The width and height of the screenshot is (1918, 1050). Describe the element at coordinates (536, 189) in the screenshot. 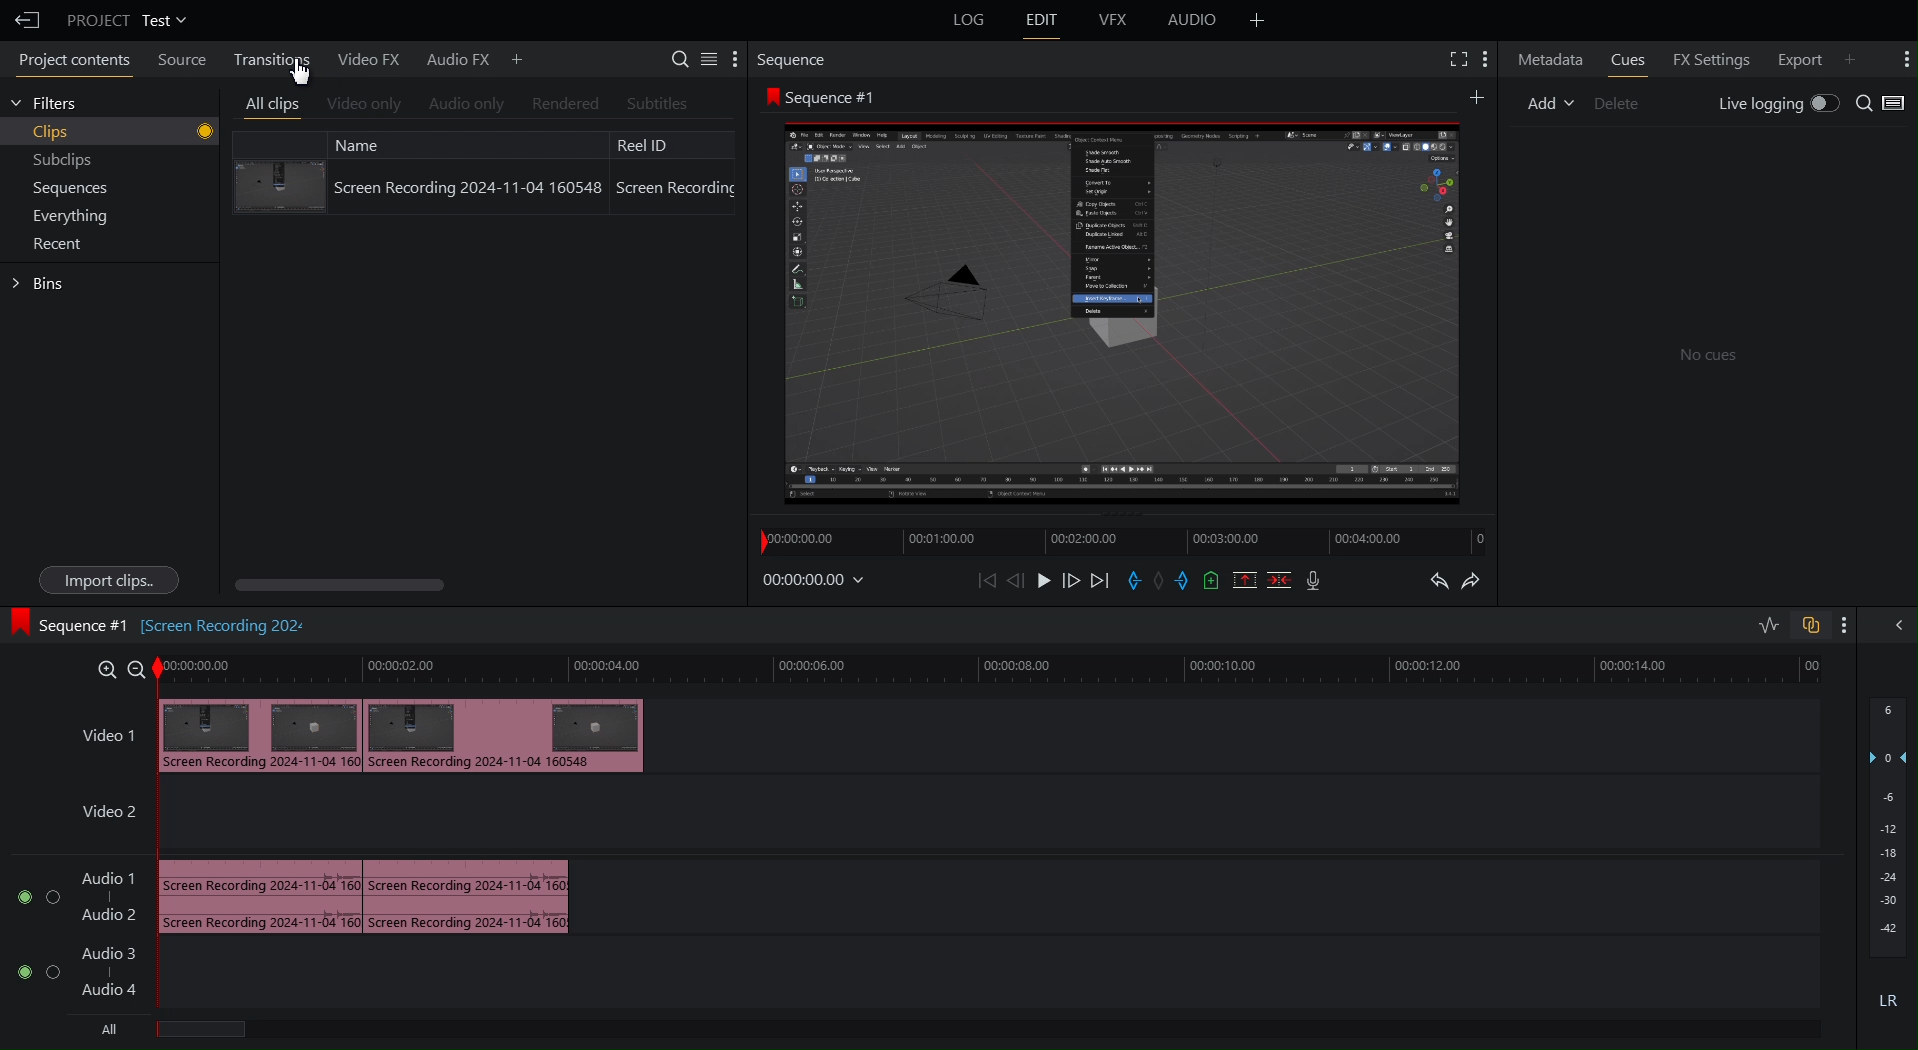

I see `Screen Recording 2024-11-04 160548 Screen Recording` at that location.